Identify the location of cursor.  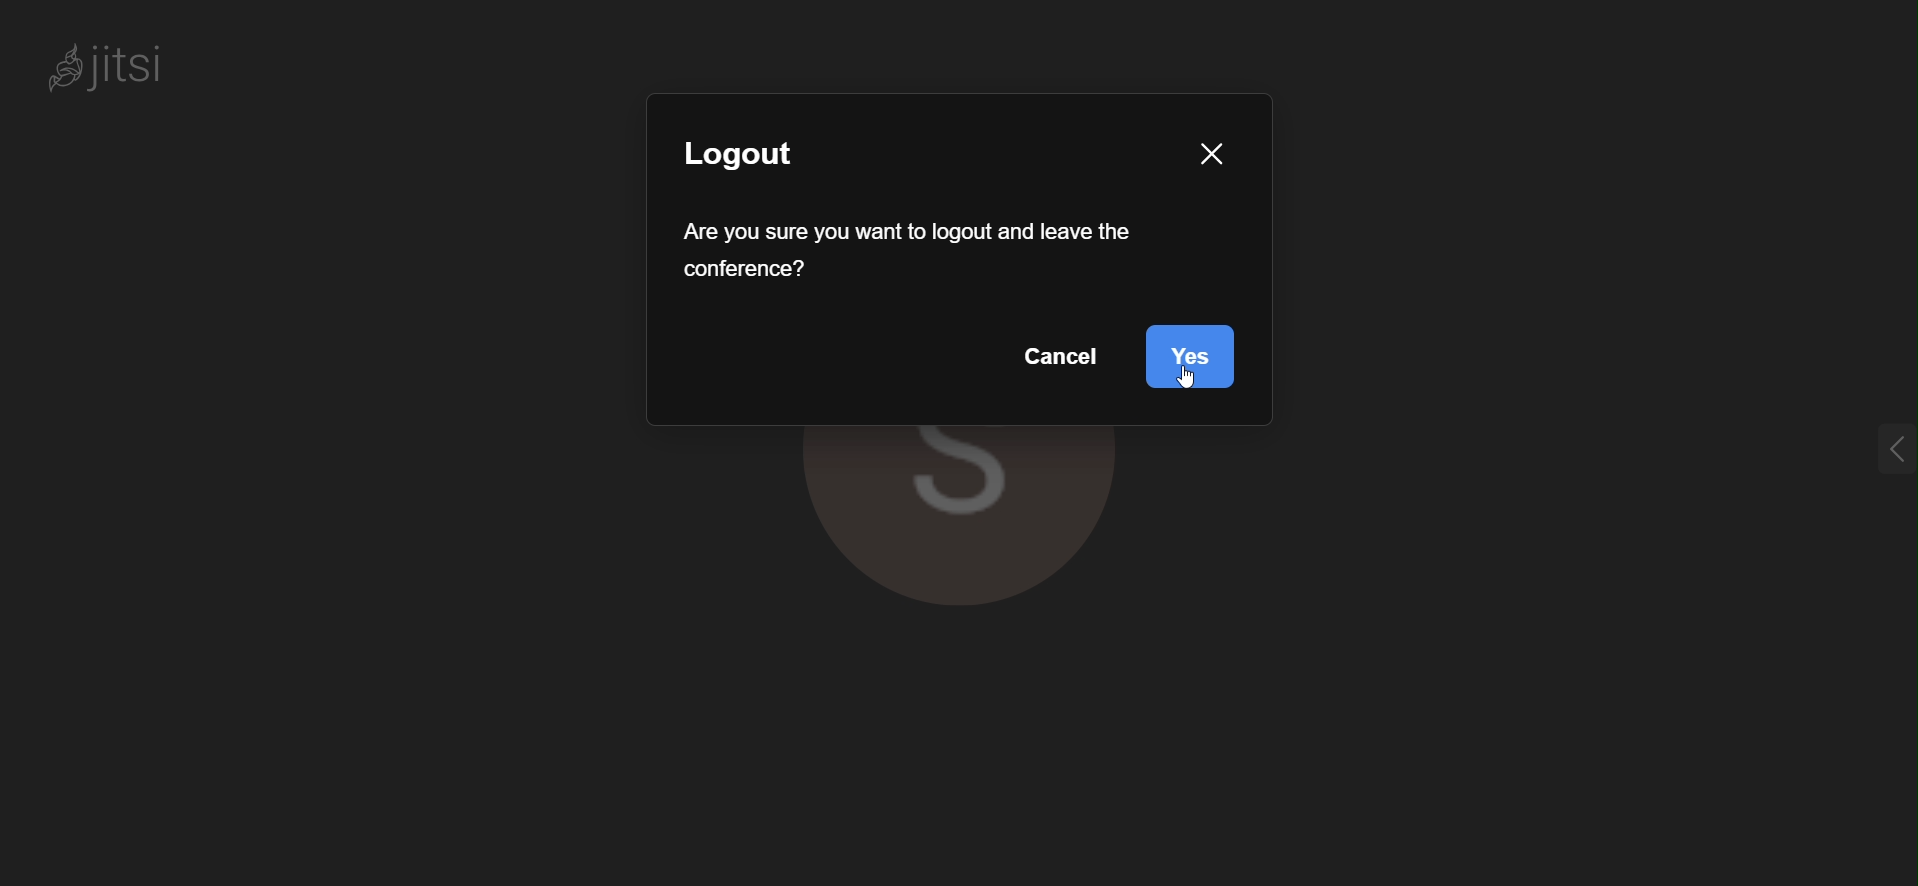
(1188, 380).